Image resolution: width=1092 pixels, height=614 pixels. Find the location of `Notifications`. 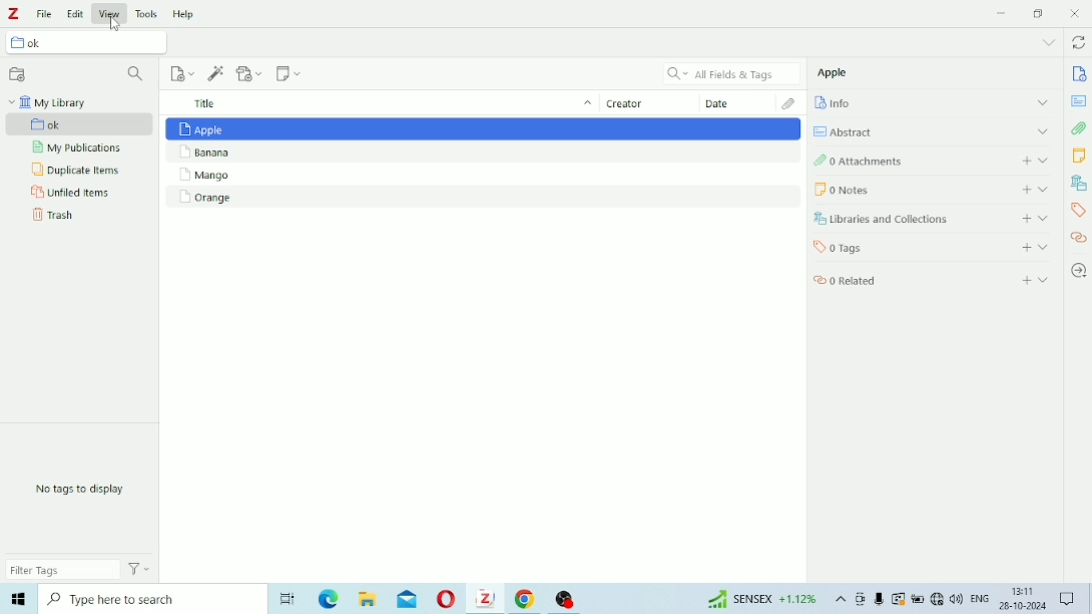

Notifications is located at coordinates (1069, 599).